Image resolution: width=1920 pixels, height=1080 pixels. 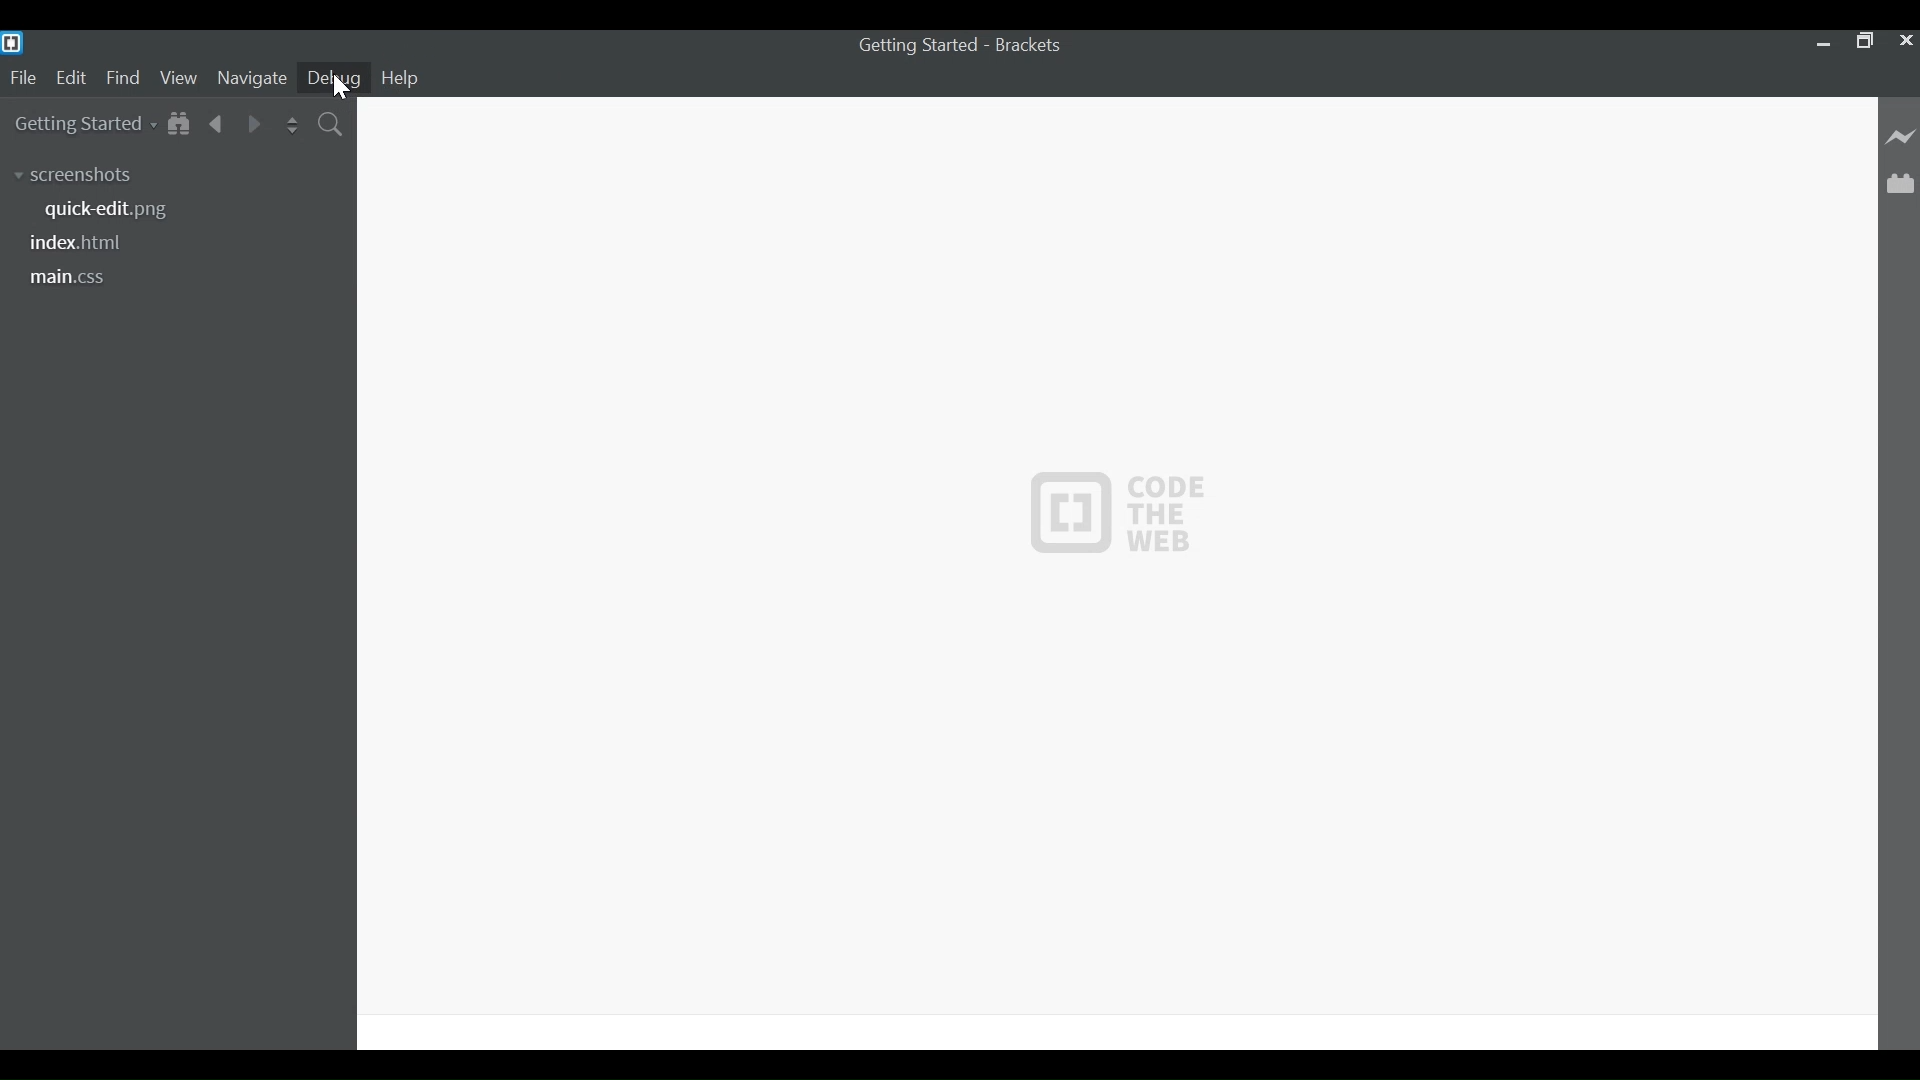 I want to click on Brackets Desktop icon, so click(x=18, y=42).